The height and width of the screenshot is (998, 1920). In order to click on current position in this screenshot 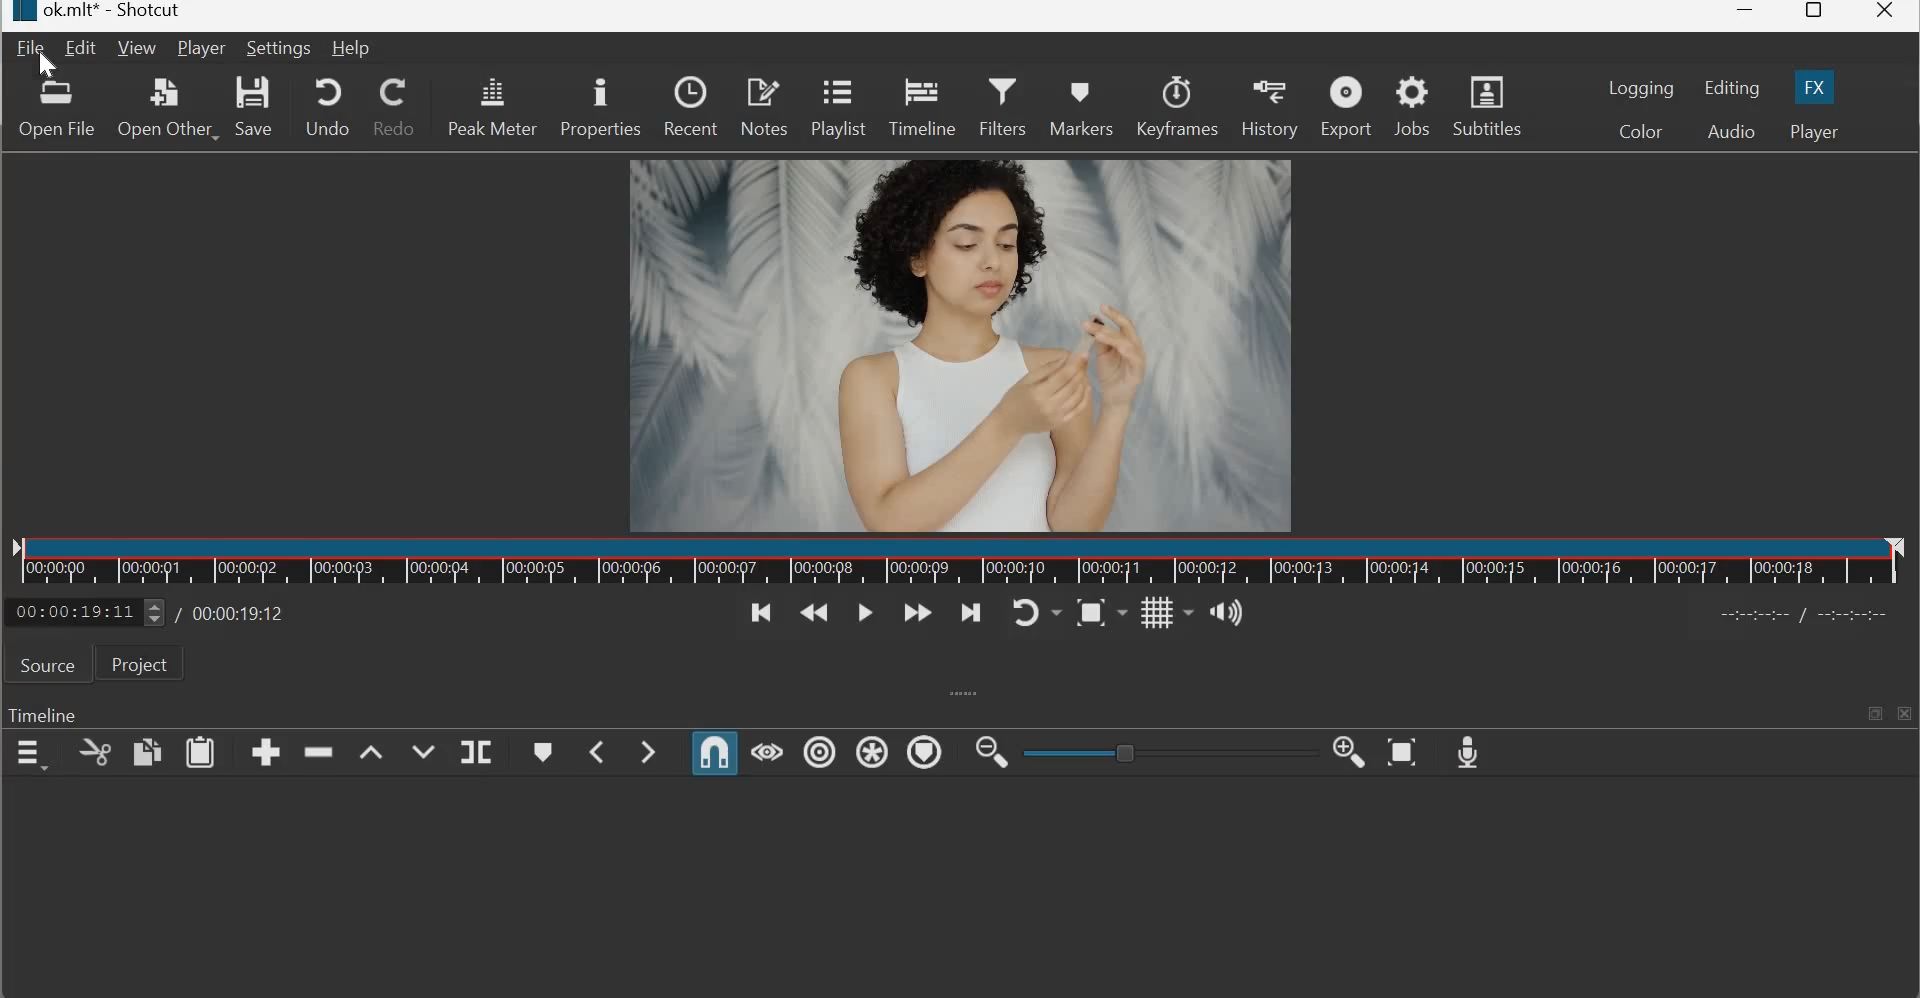, I will do `click(88, 610)`.